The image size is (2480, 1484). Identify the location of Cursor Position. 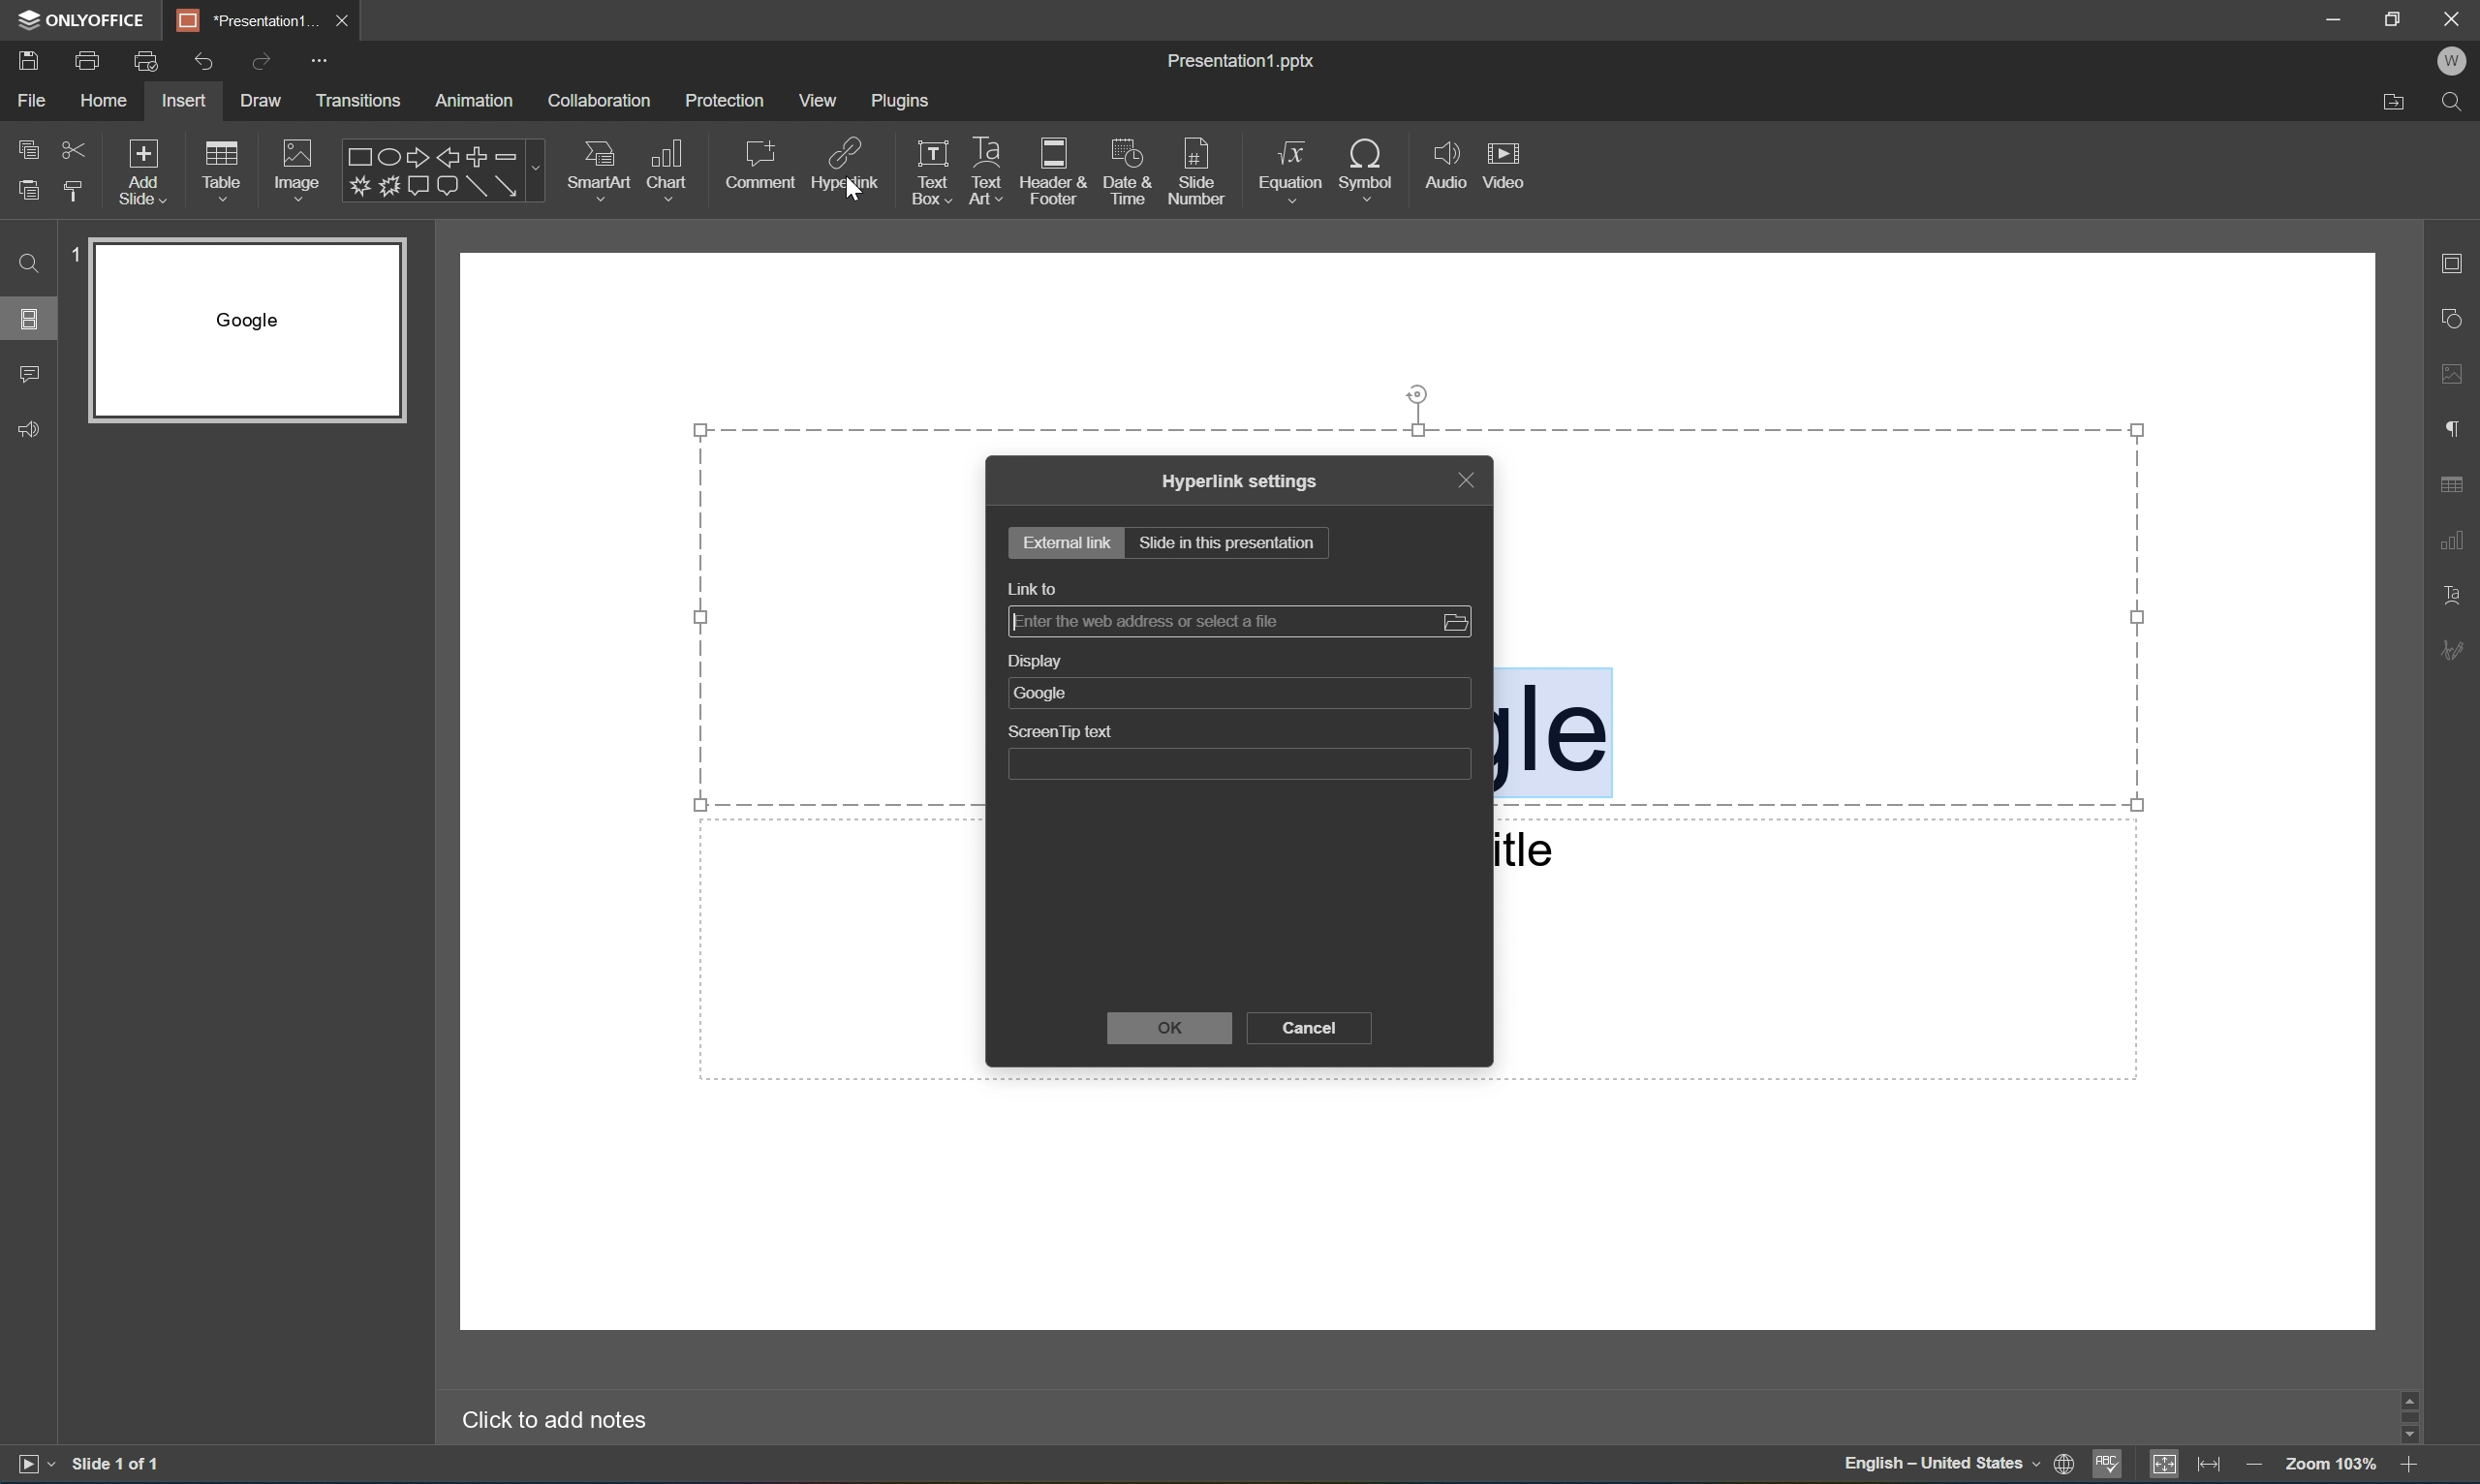
(849, 194).